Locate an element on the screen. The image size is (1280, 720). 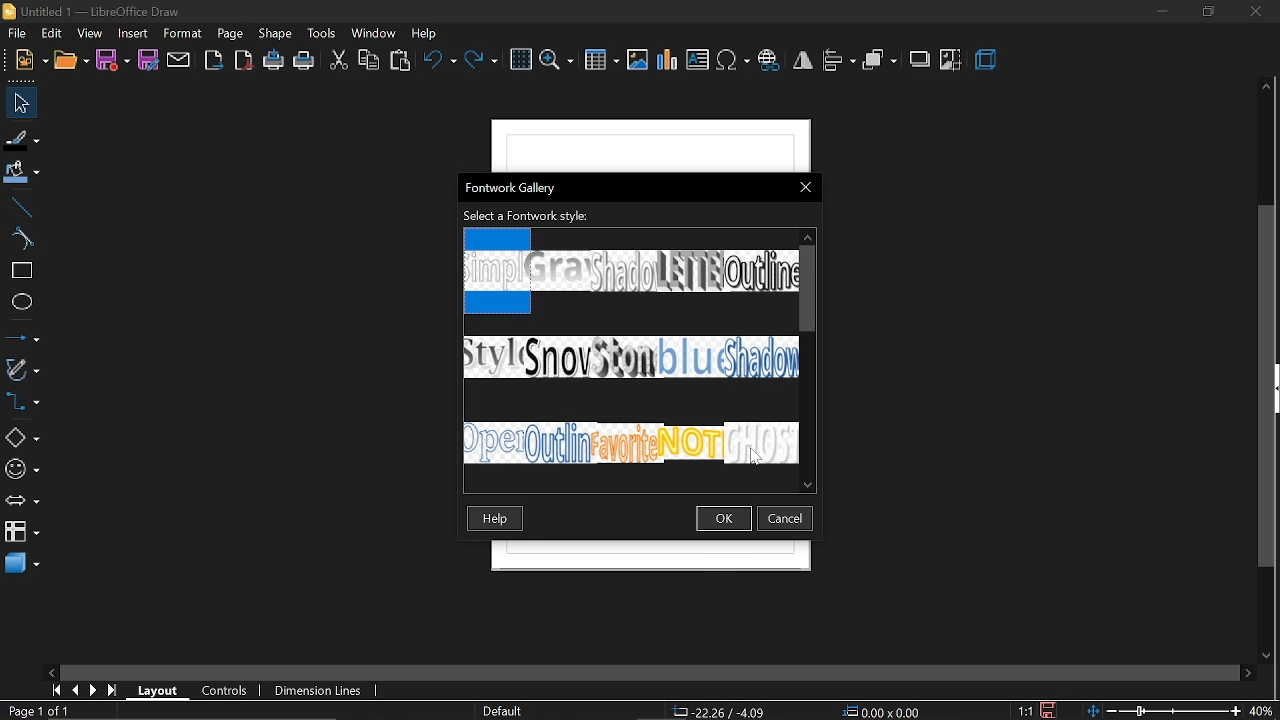
dimension lines is located at coordinates (318, 691).